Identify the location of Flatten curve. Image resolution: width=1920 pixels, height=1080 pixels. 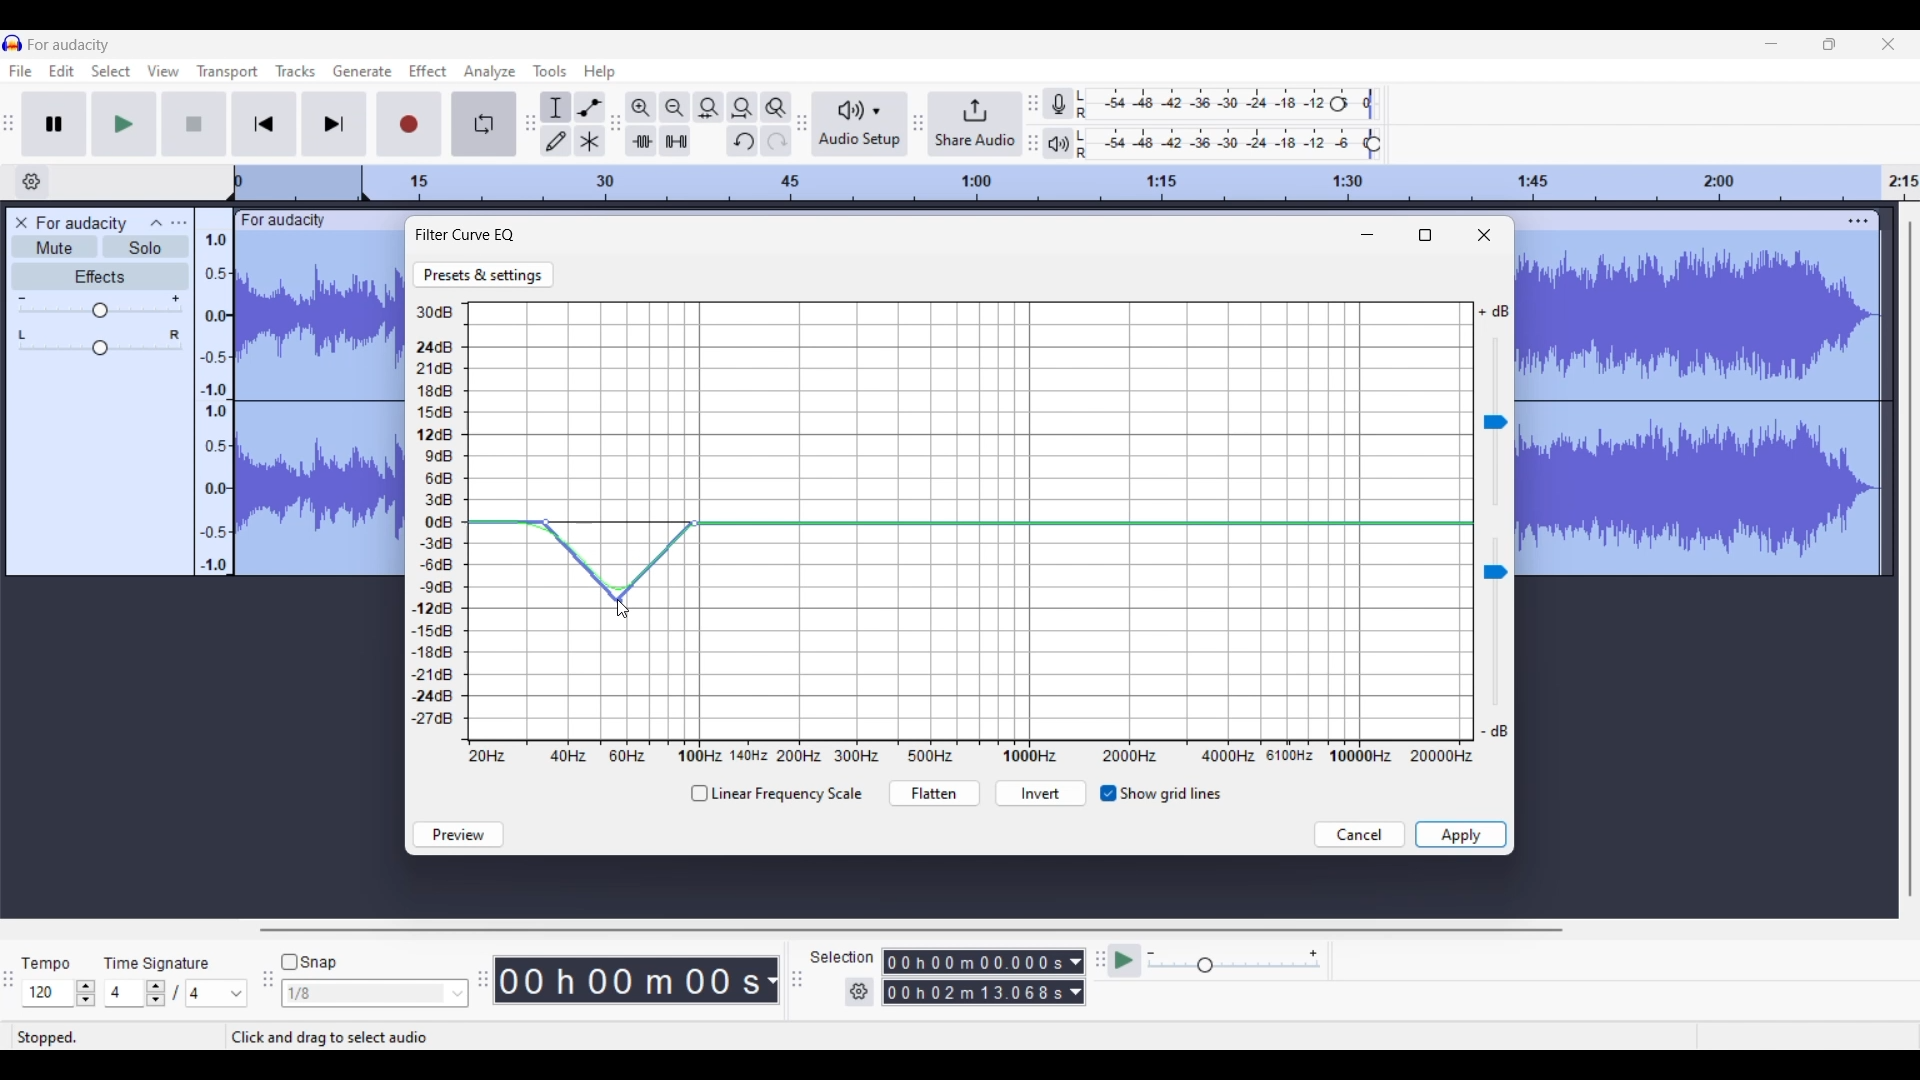
(933, 794).